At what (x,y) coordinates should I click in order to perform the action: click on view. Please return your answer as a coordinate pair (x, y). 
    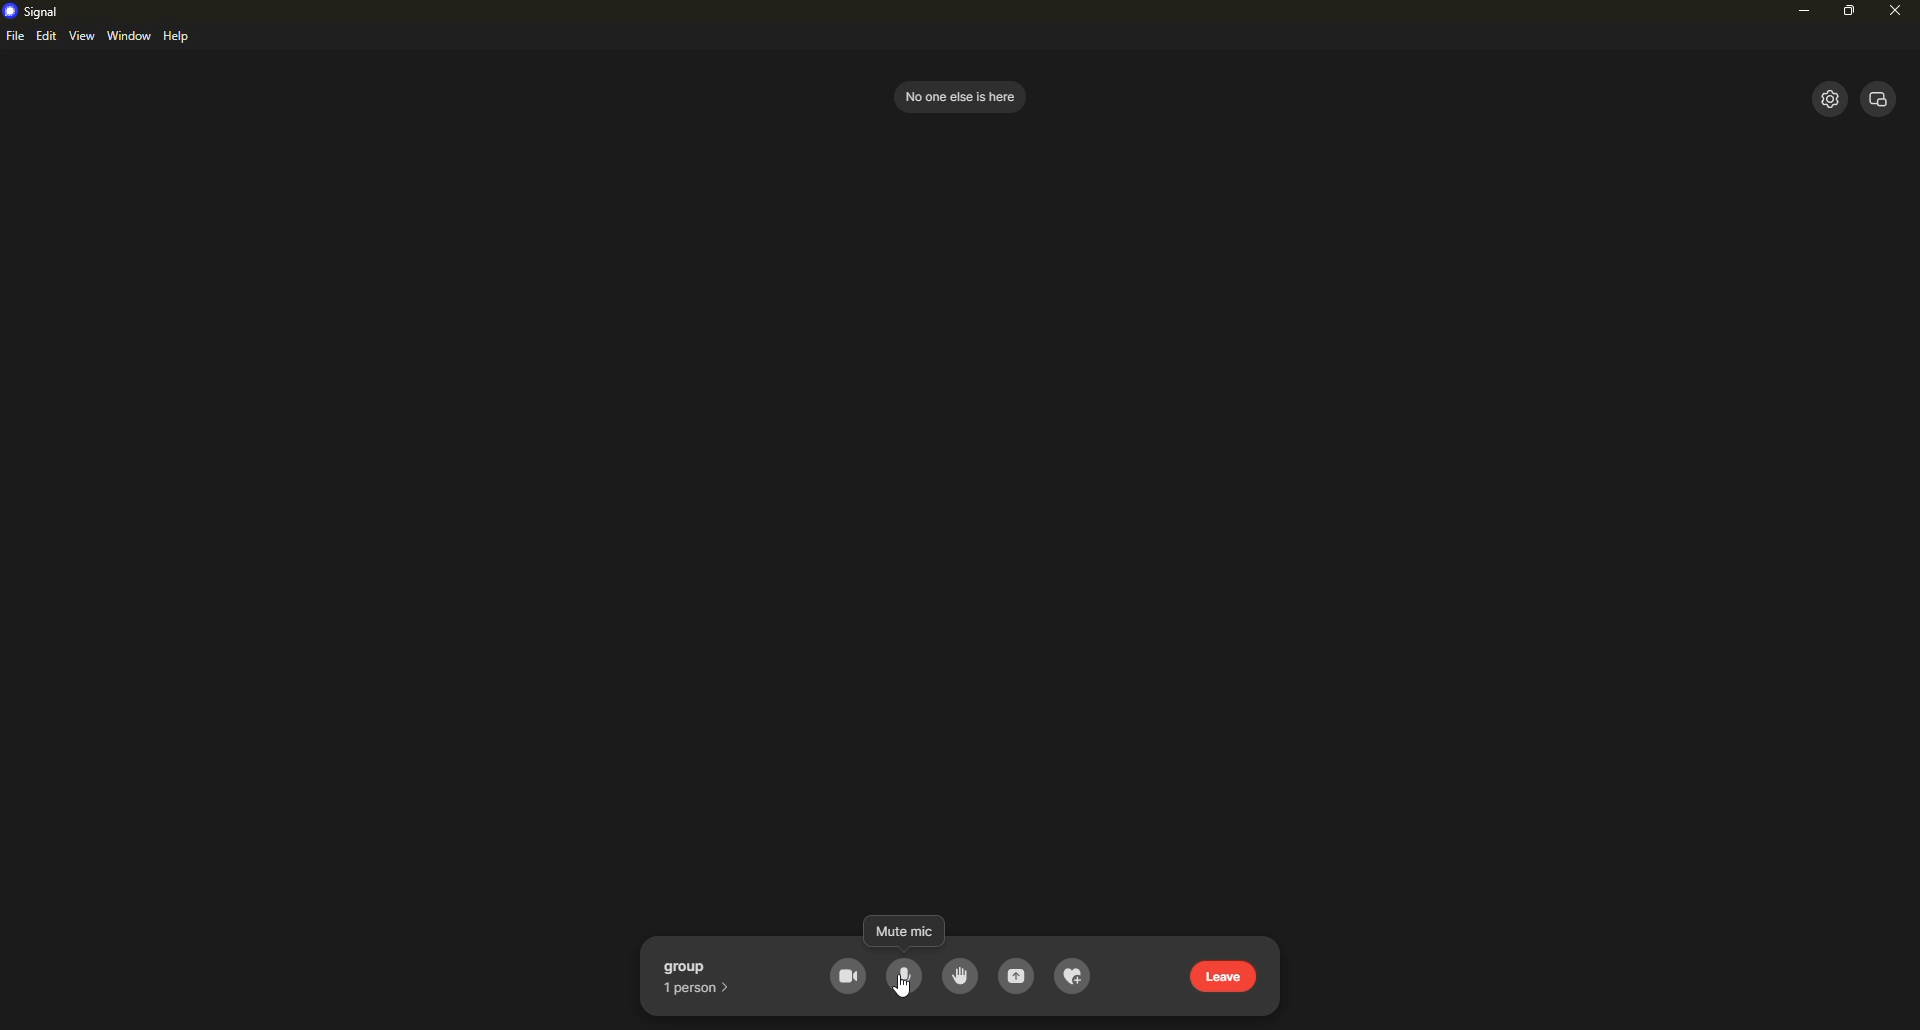
    Looking at the image, I should click on (1879, 96).